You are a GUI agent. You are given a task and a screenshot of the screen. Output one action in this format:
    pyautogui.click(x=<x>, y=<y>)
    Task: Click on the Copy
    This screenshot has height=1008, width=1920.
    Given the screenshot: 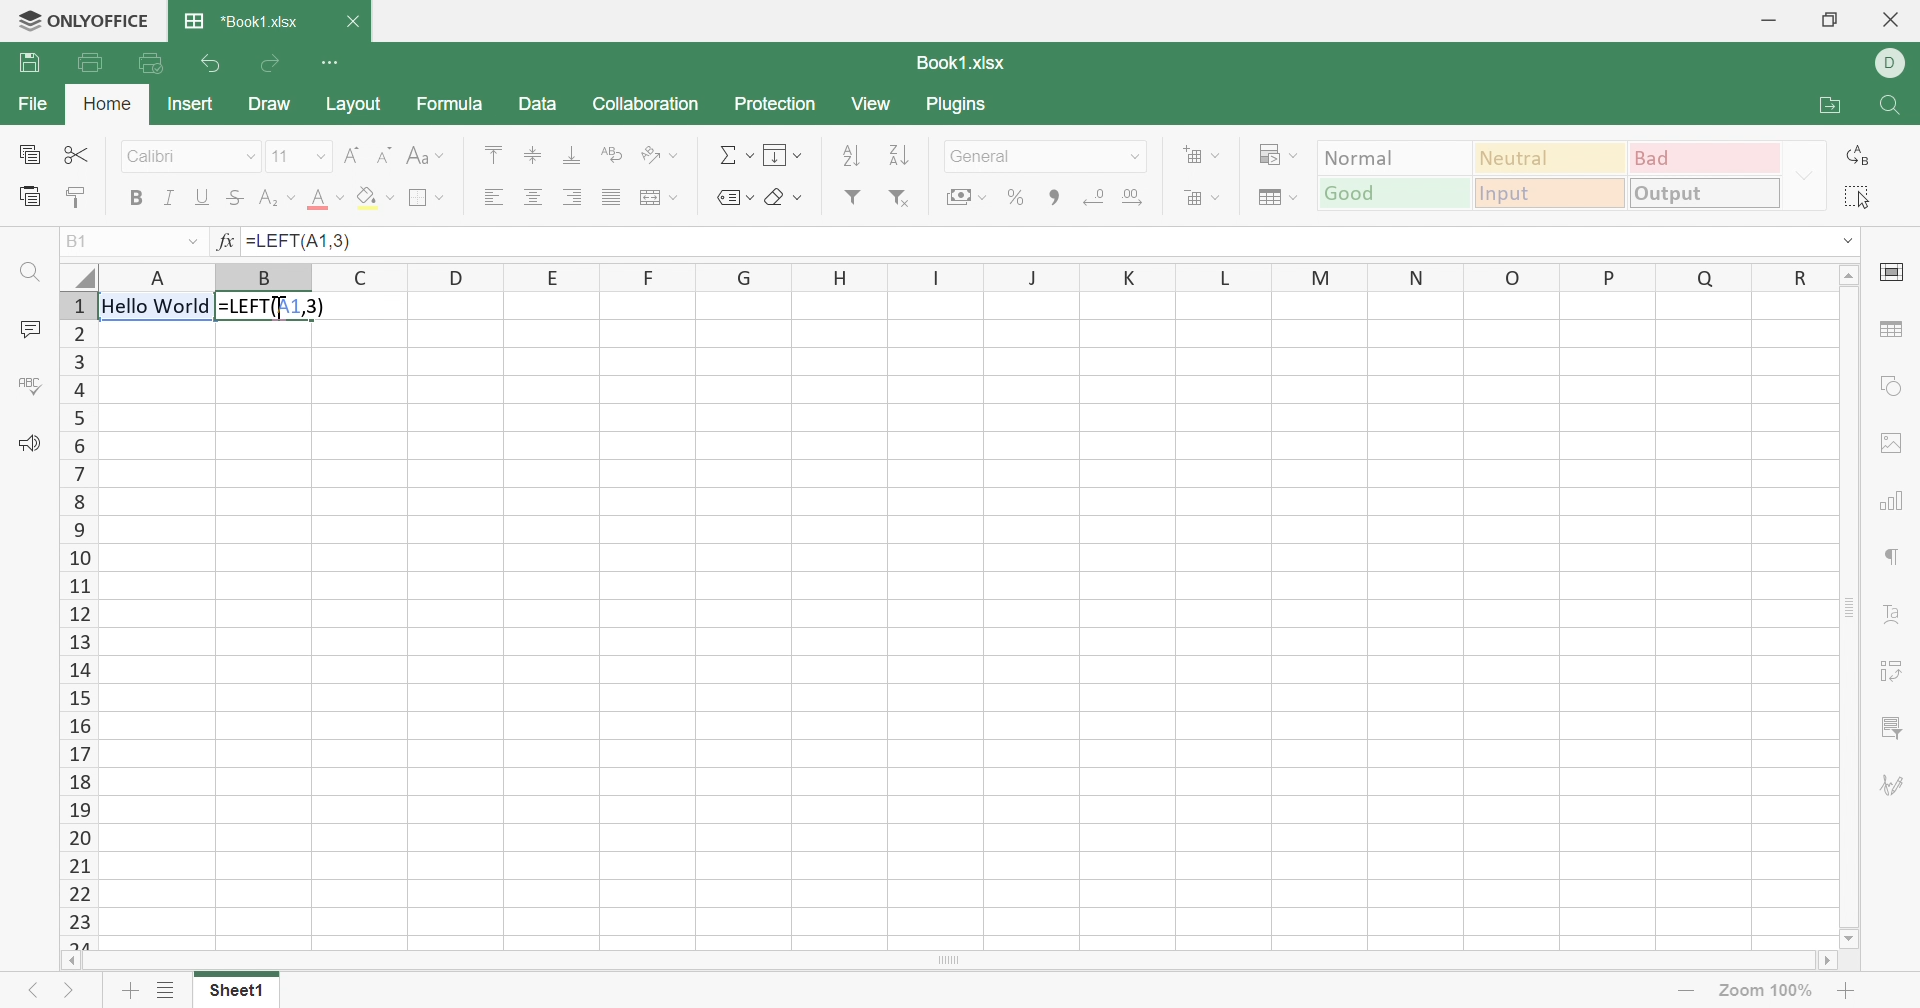 What is the action you would take?
    pyautogui.click(x=30, y=156)
    